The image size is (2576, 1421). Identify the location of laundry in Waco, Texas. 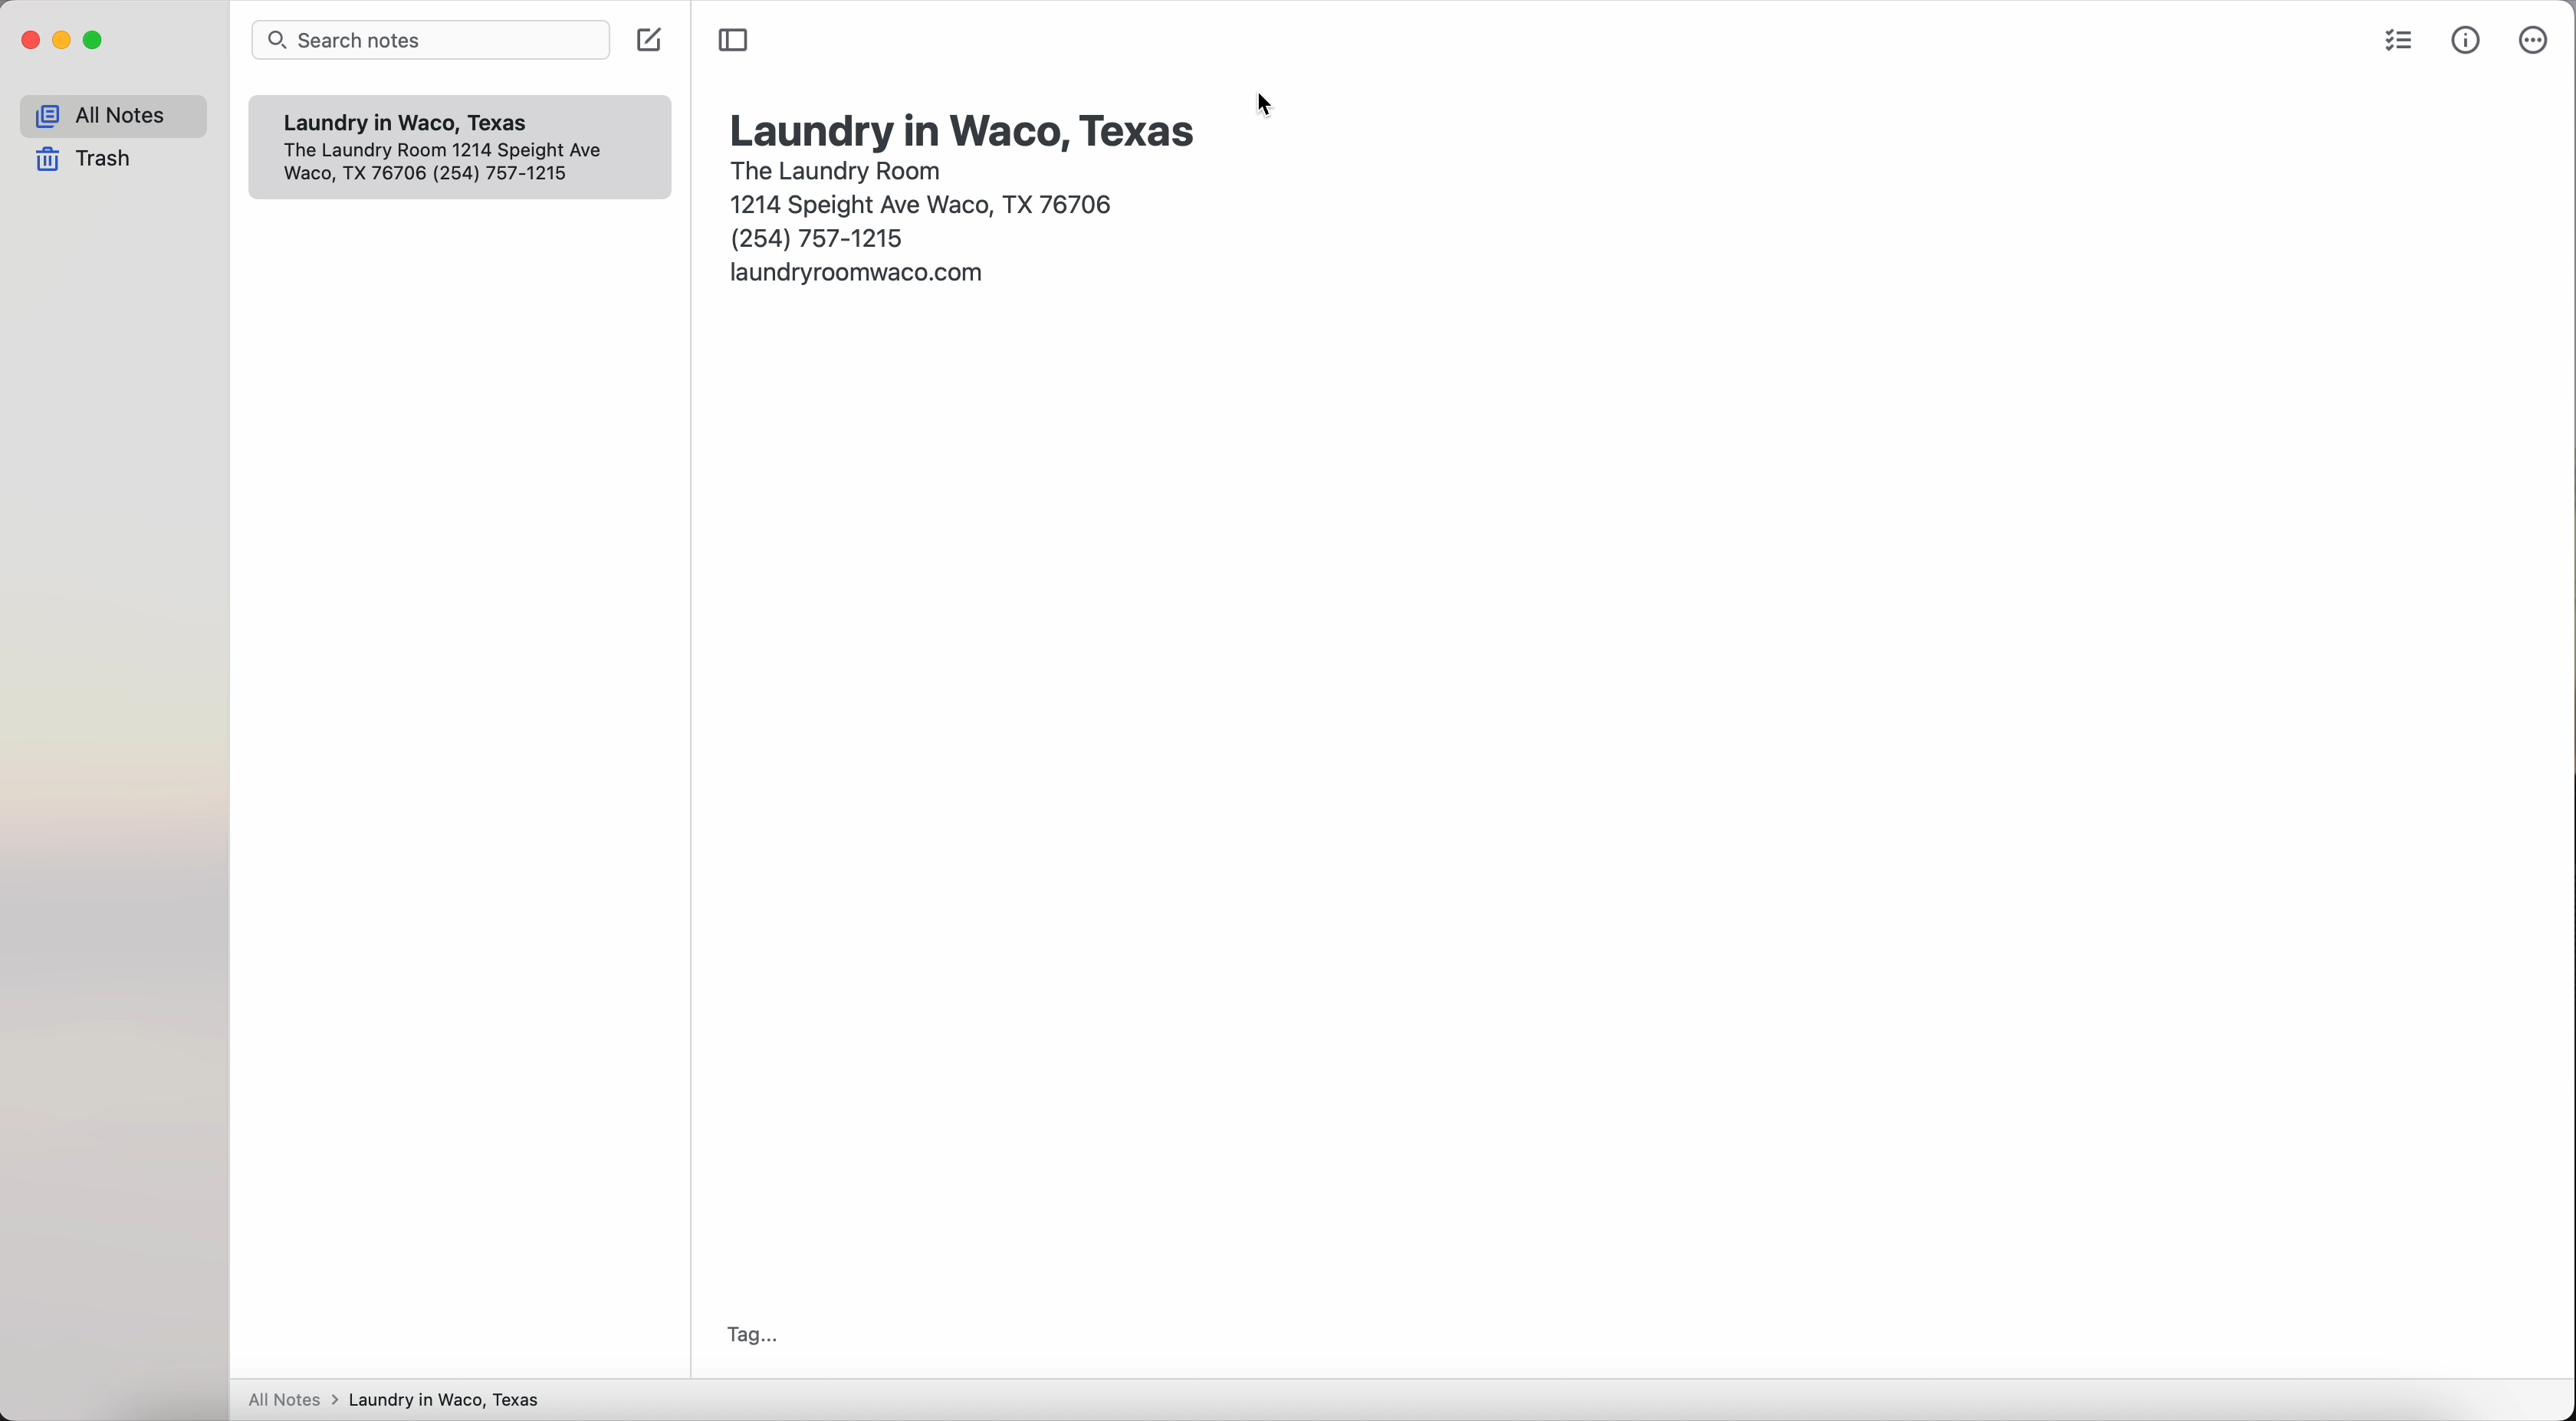
(966, 129).